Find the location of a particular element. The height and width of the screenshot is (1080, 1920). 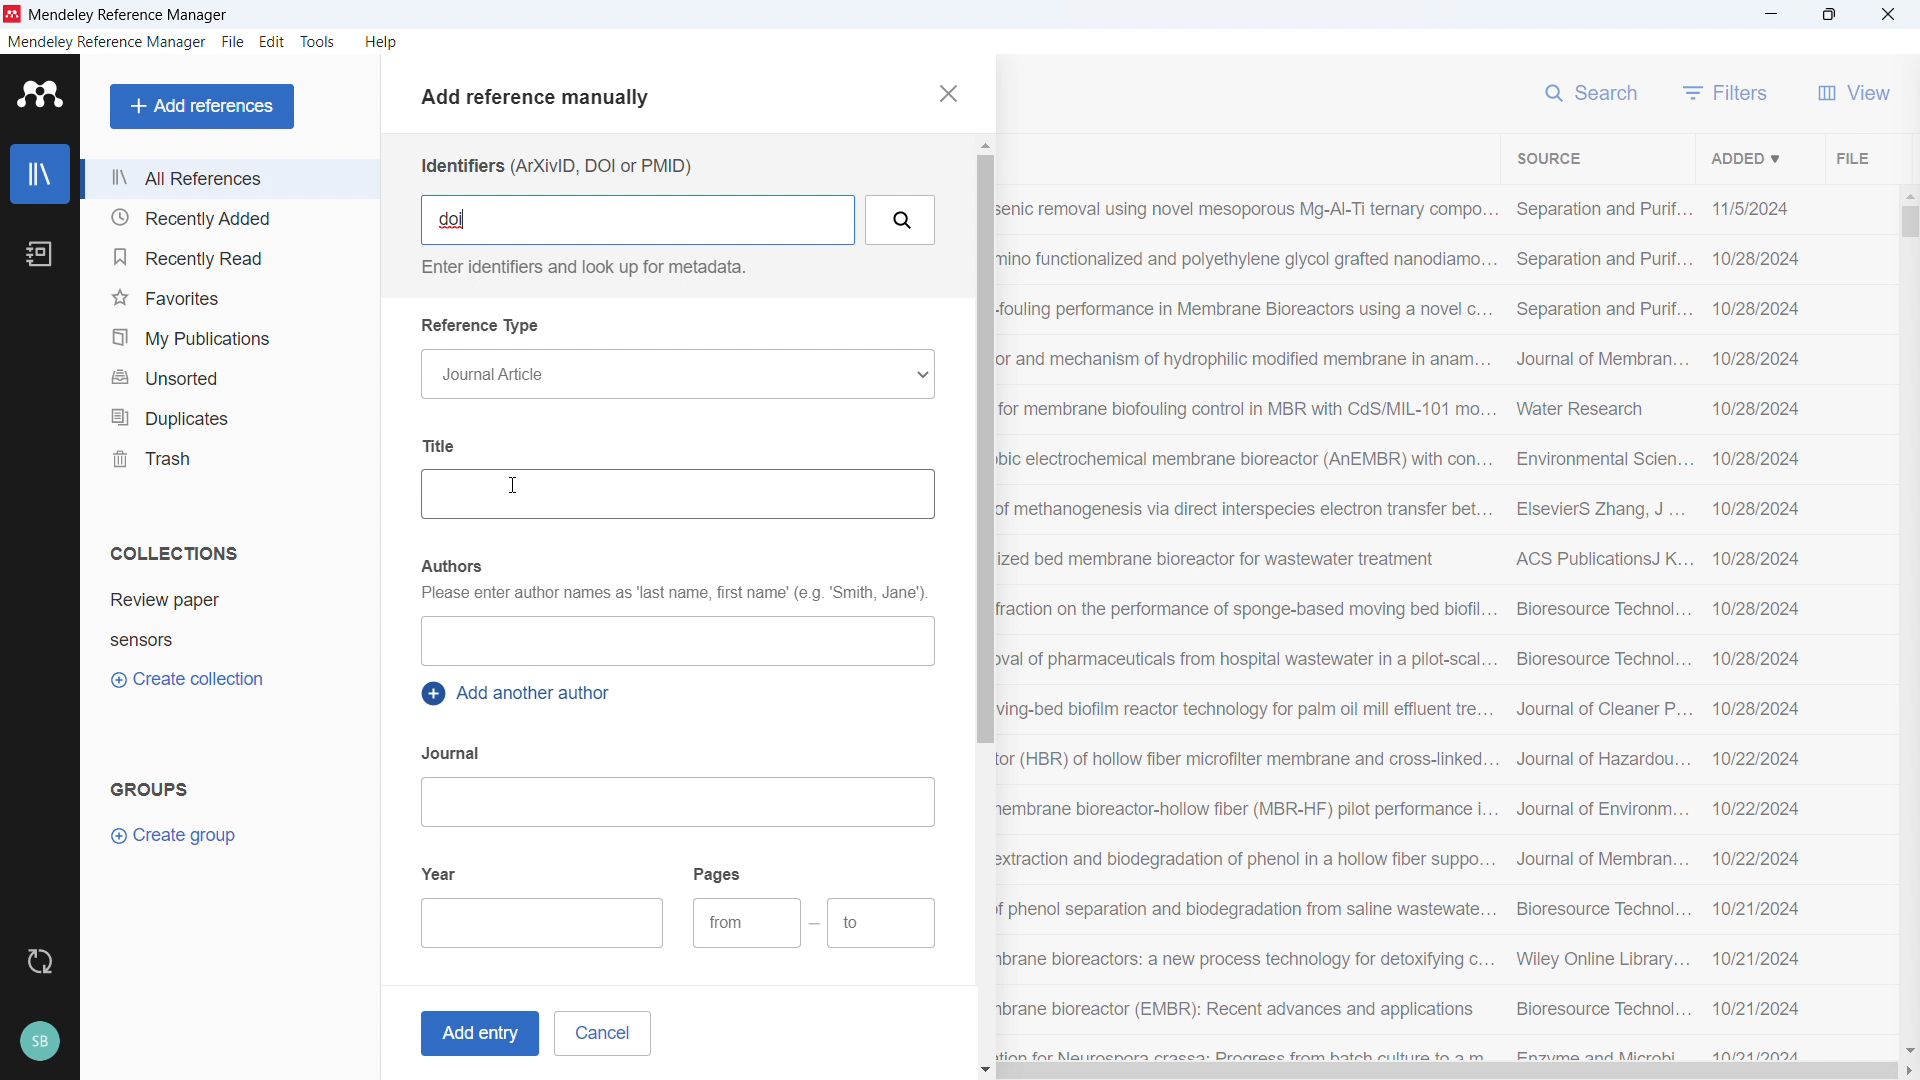

All references  is located at coordinates (229, 178).